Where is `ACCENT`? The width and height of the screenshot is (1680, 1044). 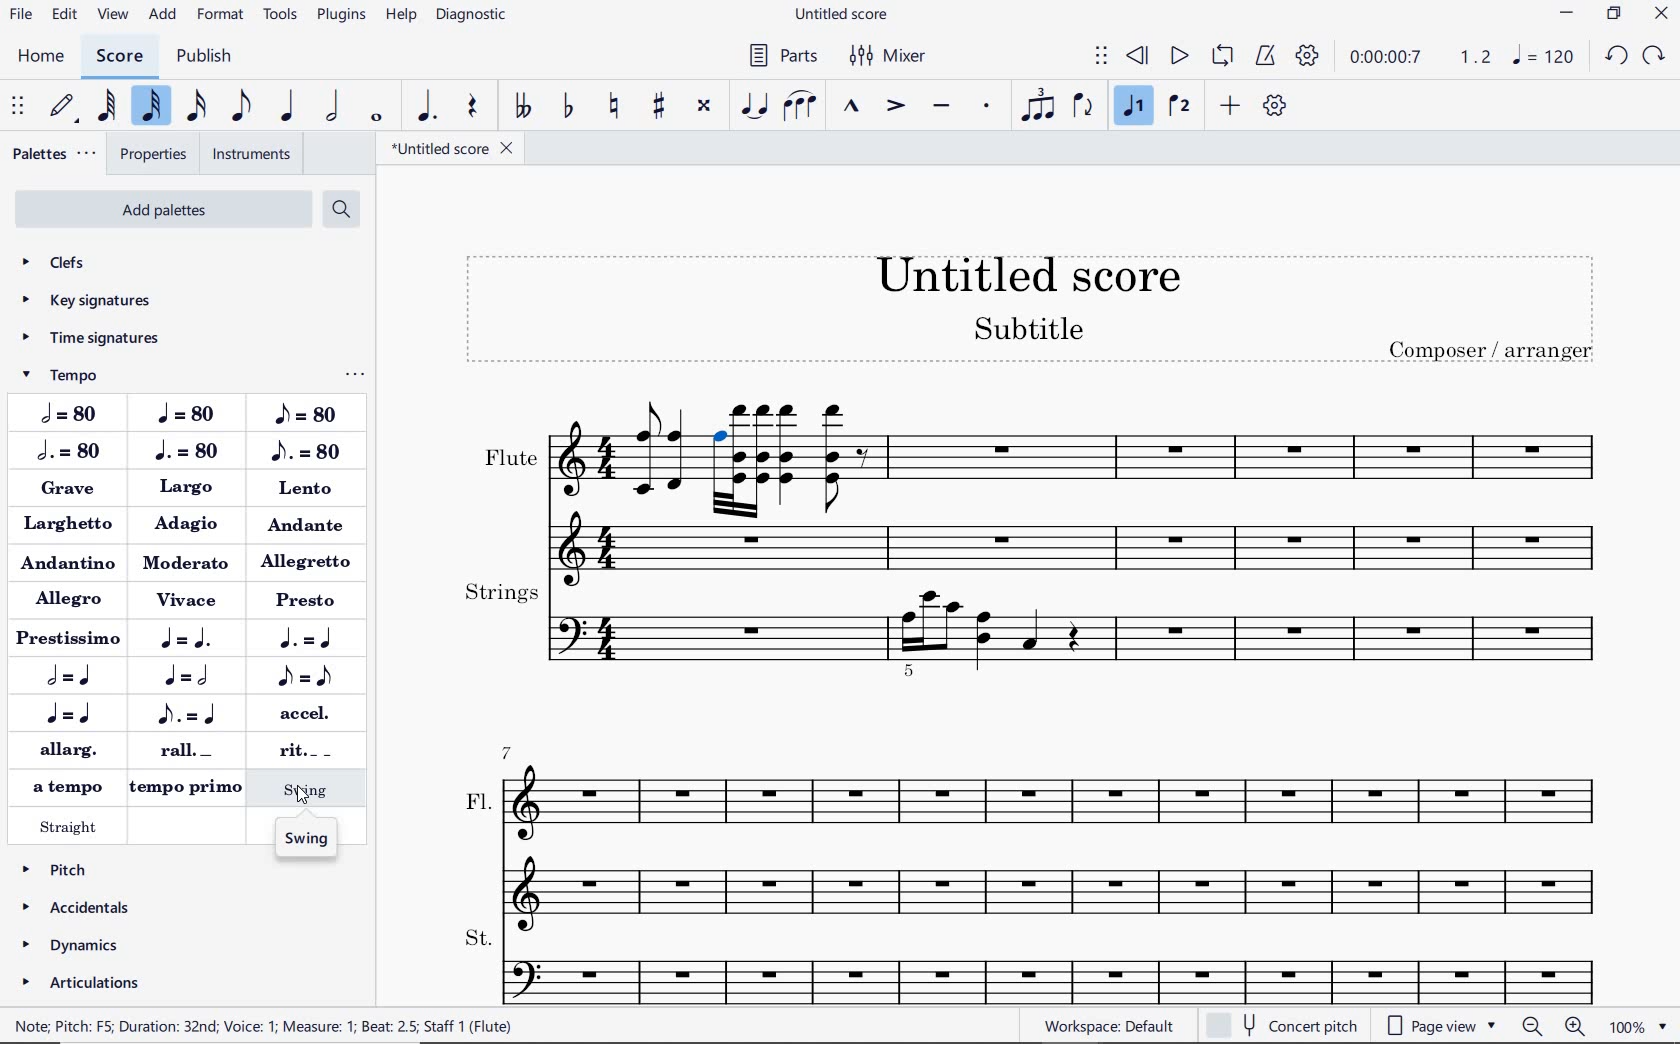
ACCENT is located at coordinates (894, 104).